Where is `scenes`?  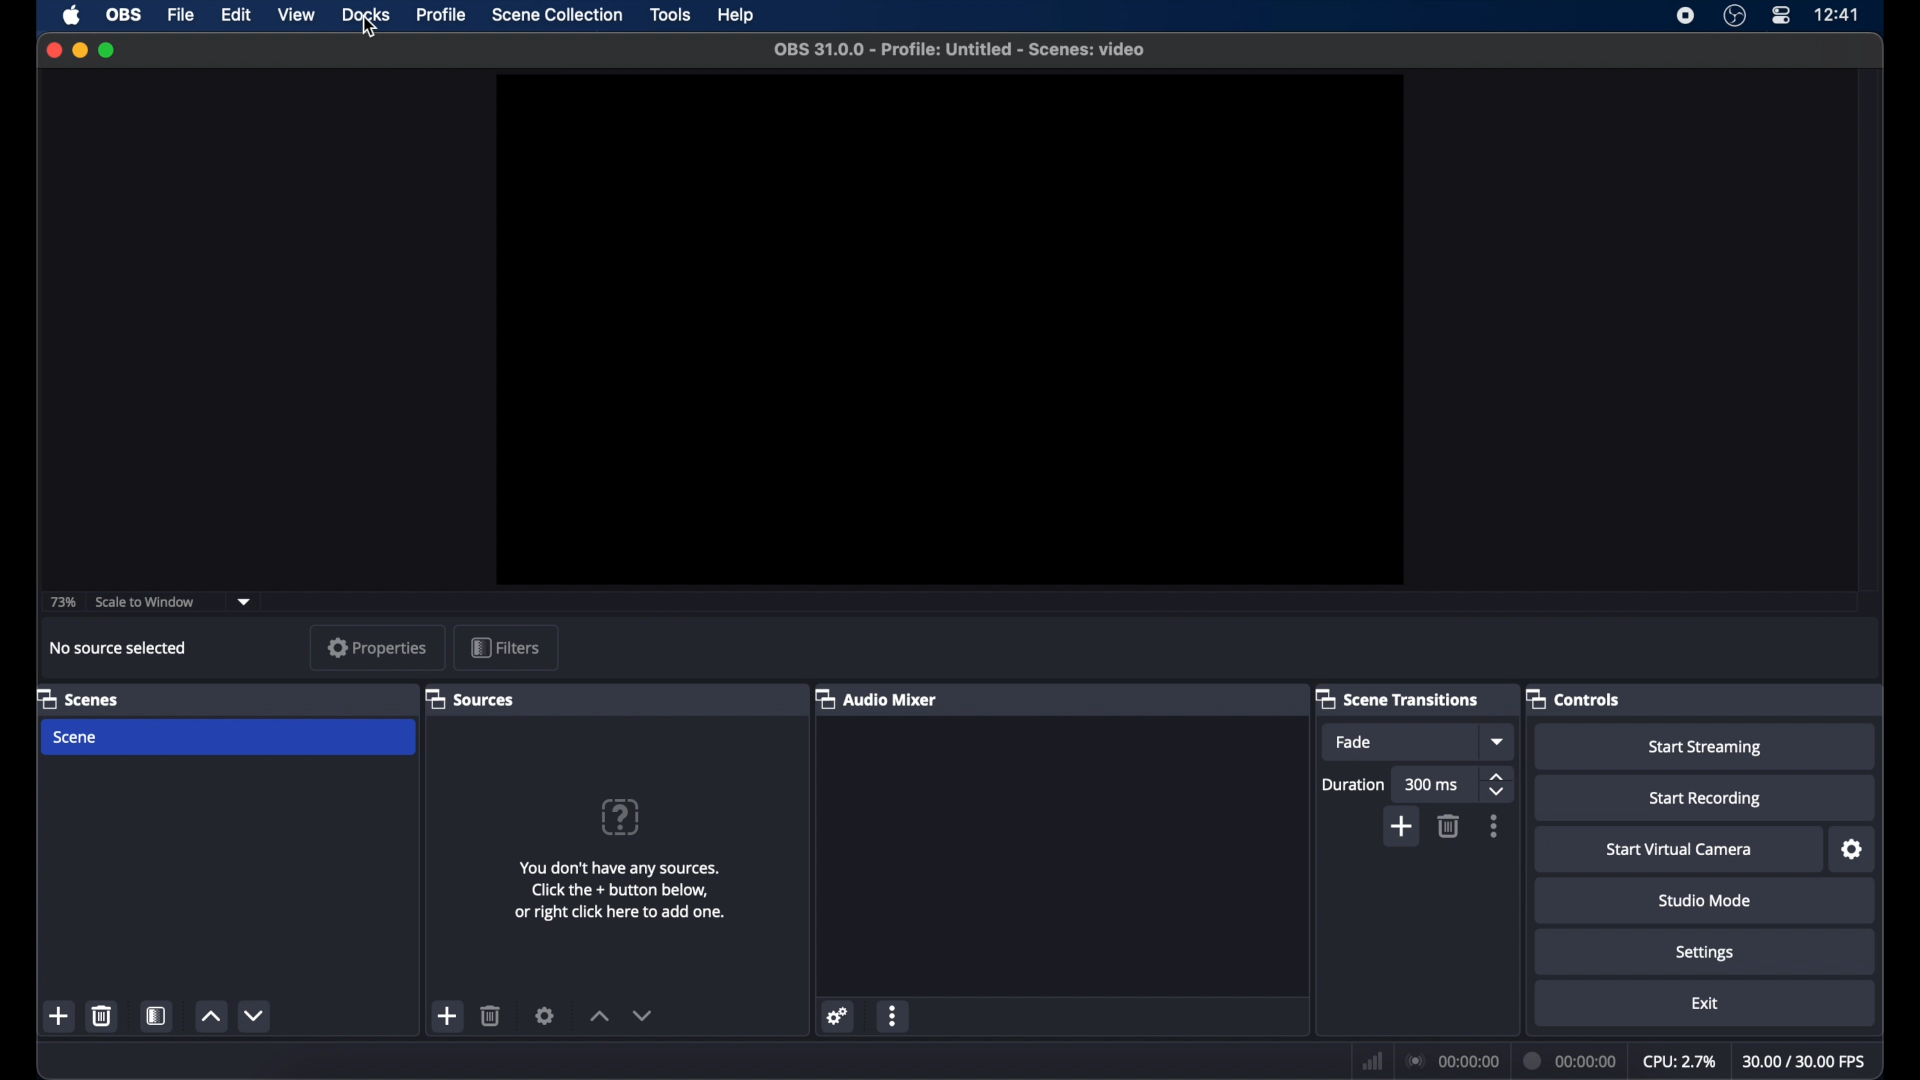 scenes is located at coordinates (79, 698).